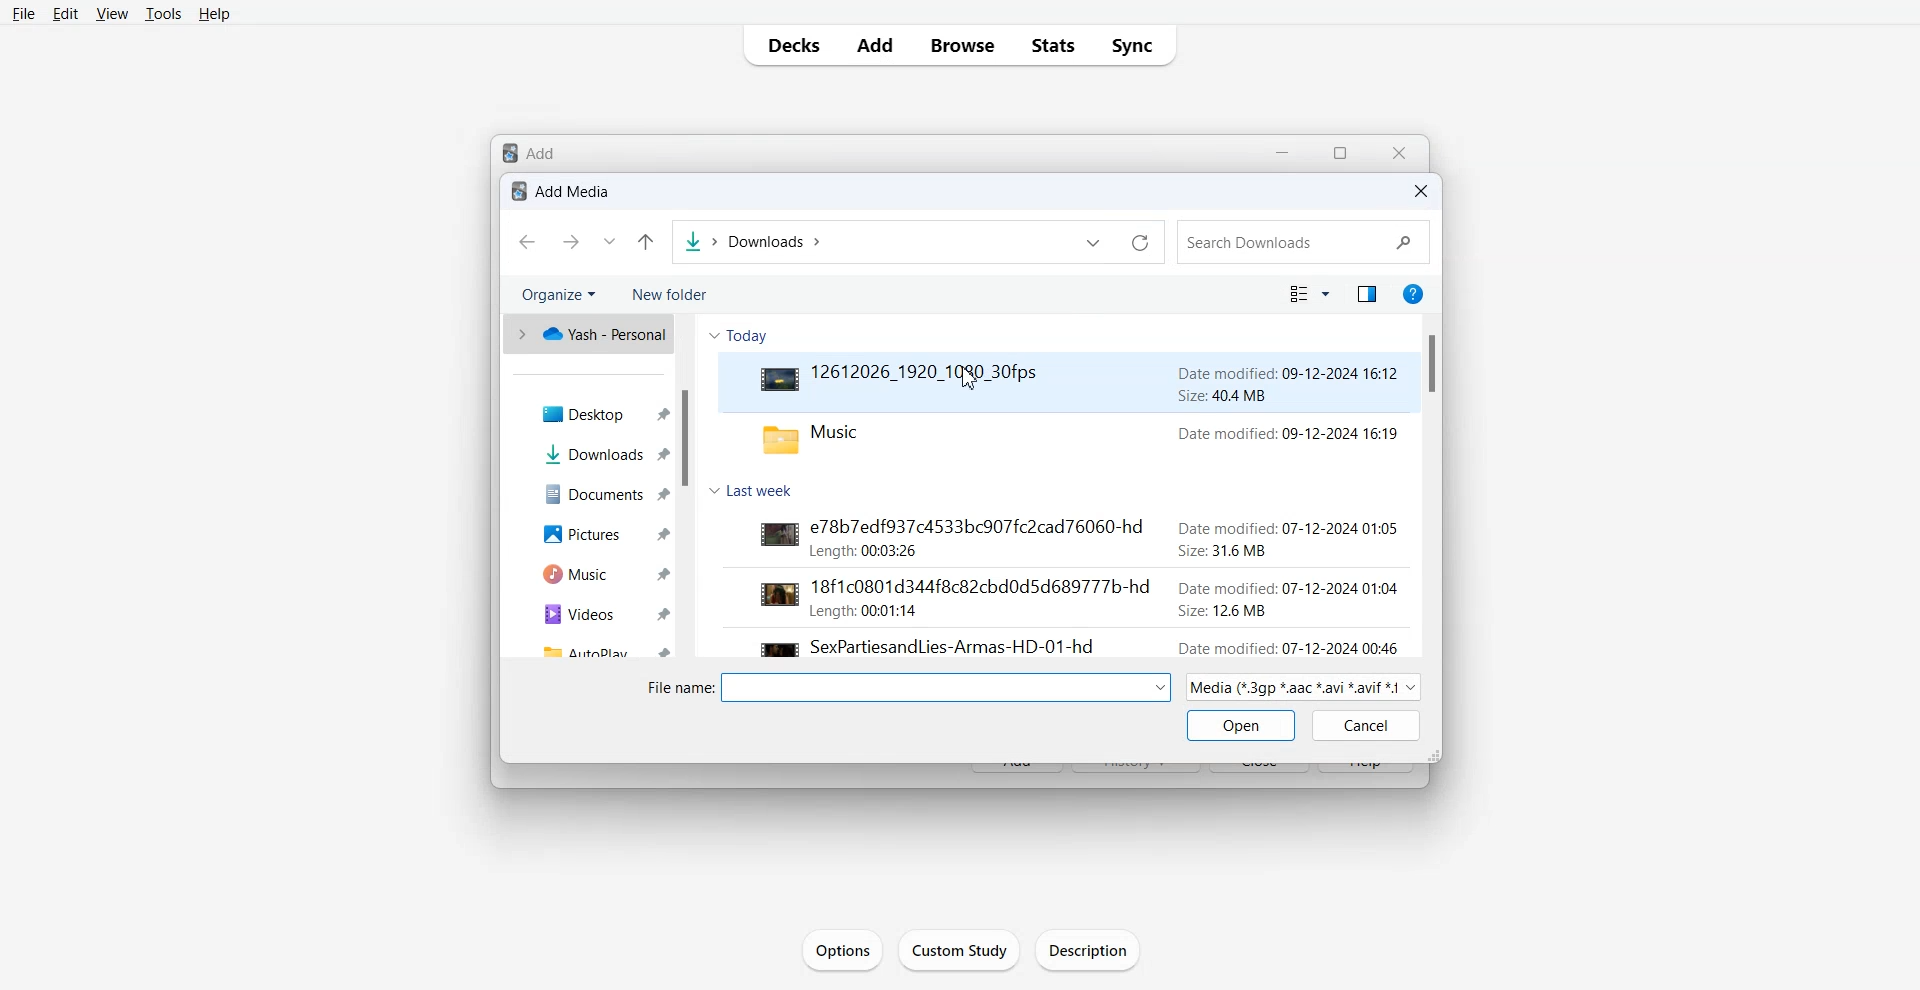  I want to click on video file, so click(942, 596).